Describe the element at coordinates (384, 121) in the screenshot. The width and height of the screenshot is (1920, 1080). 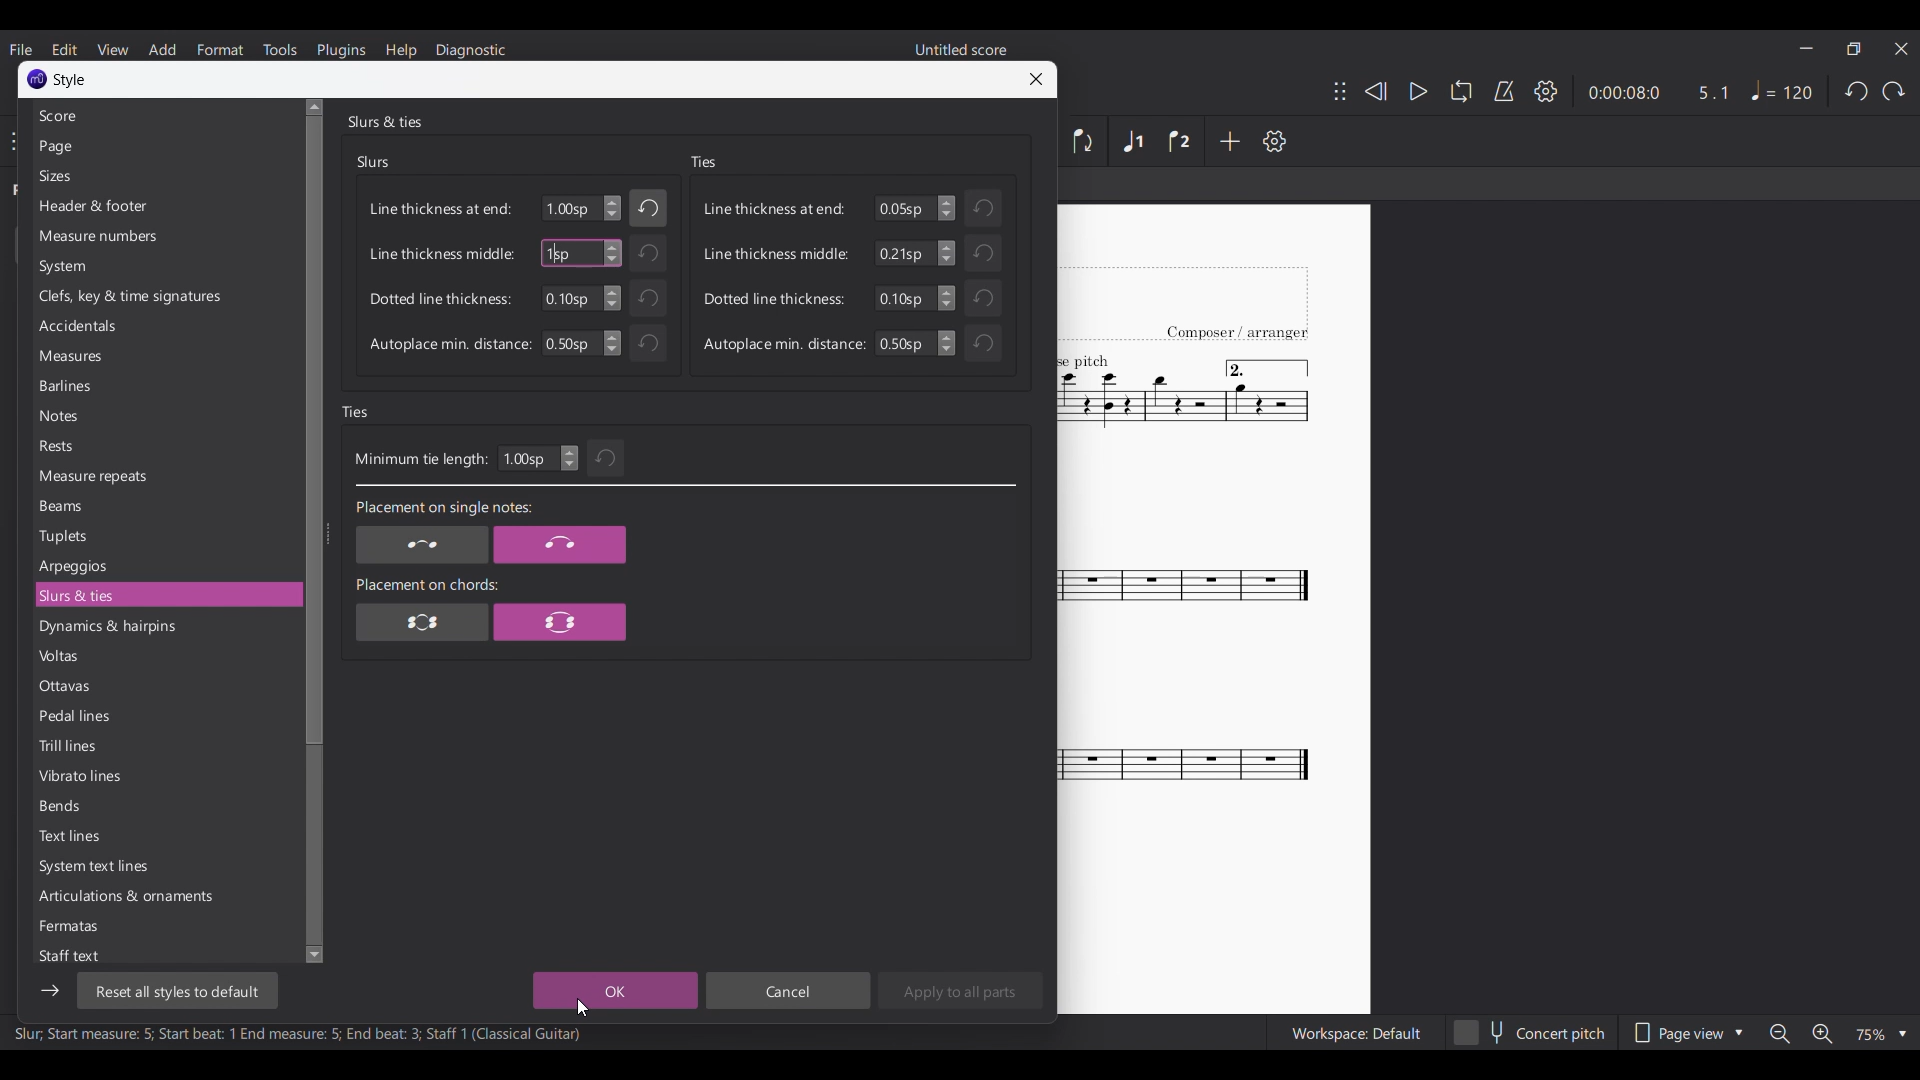
I see `Slurs & ties` at that location.